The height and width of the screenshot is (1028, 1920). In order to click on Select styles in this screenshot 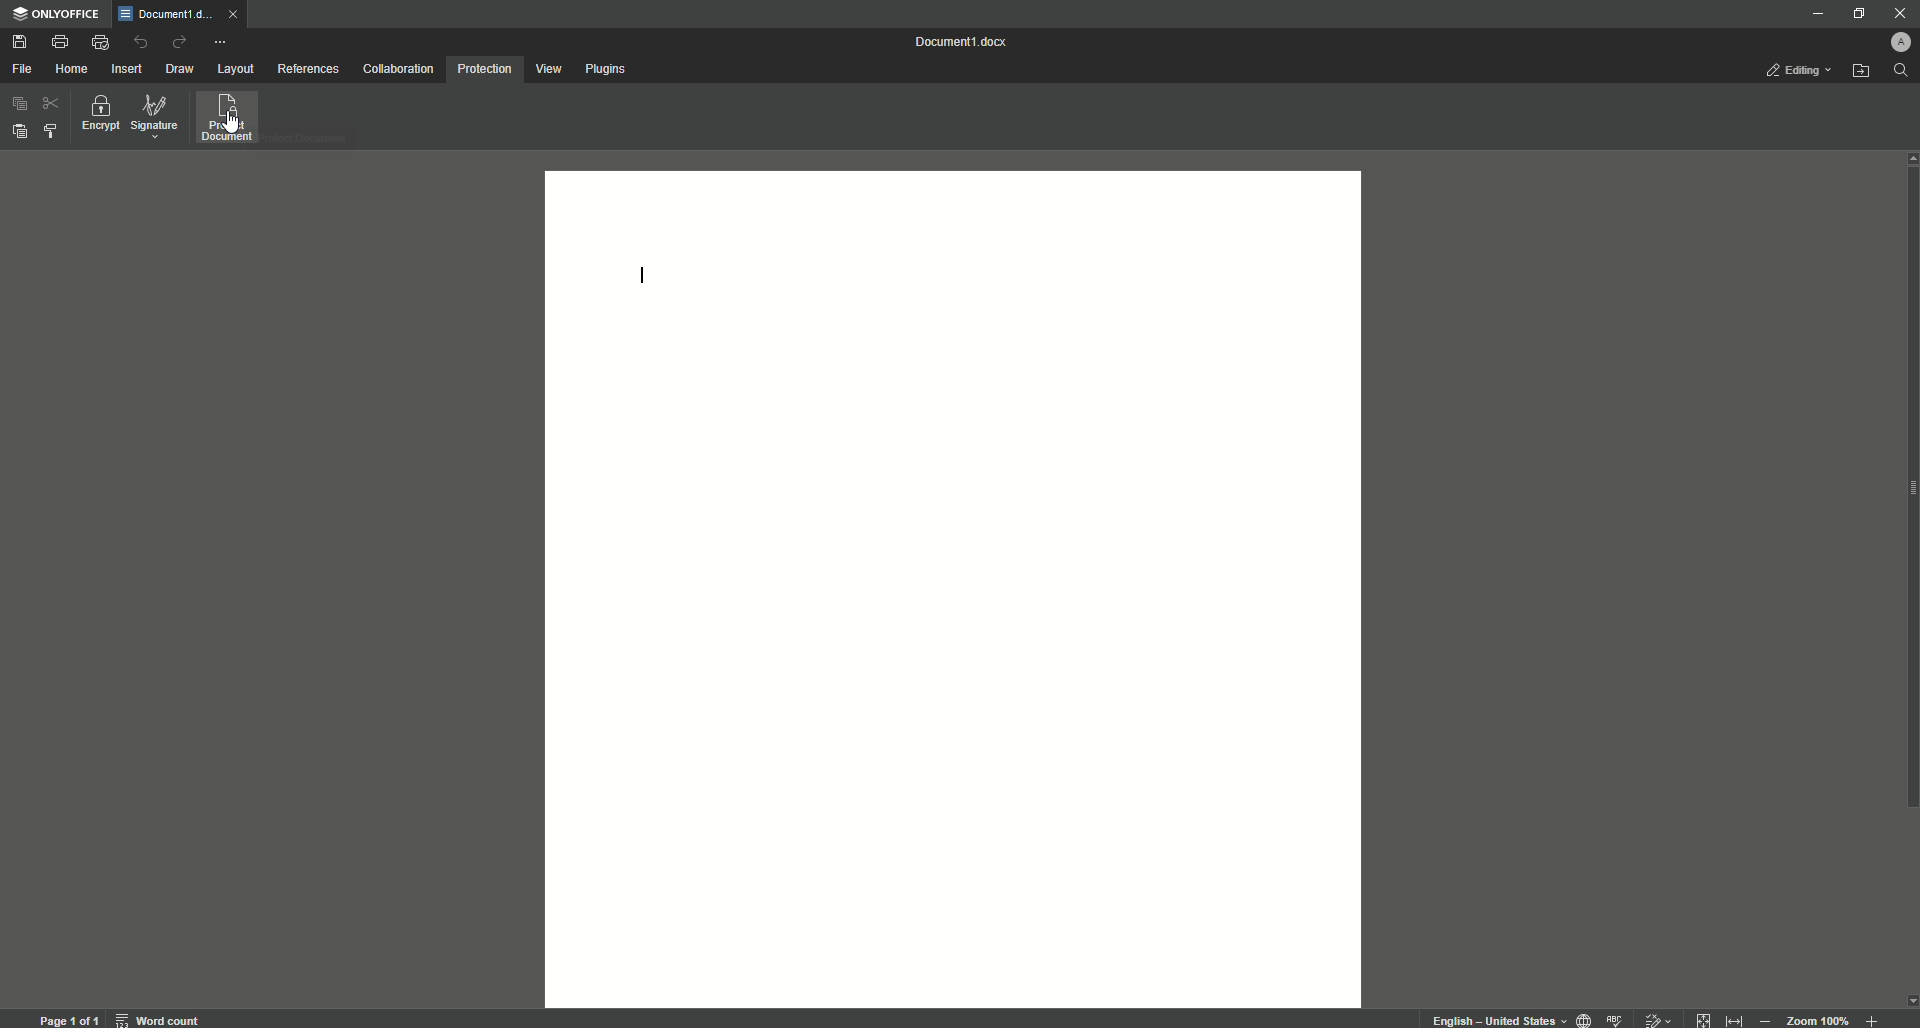, I will do `click(49, 133)`.